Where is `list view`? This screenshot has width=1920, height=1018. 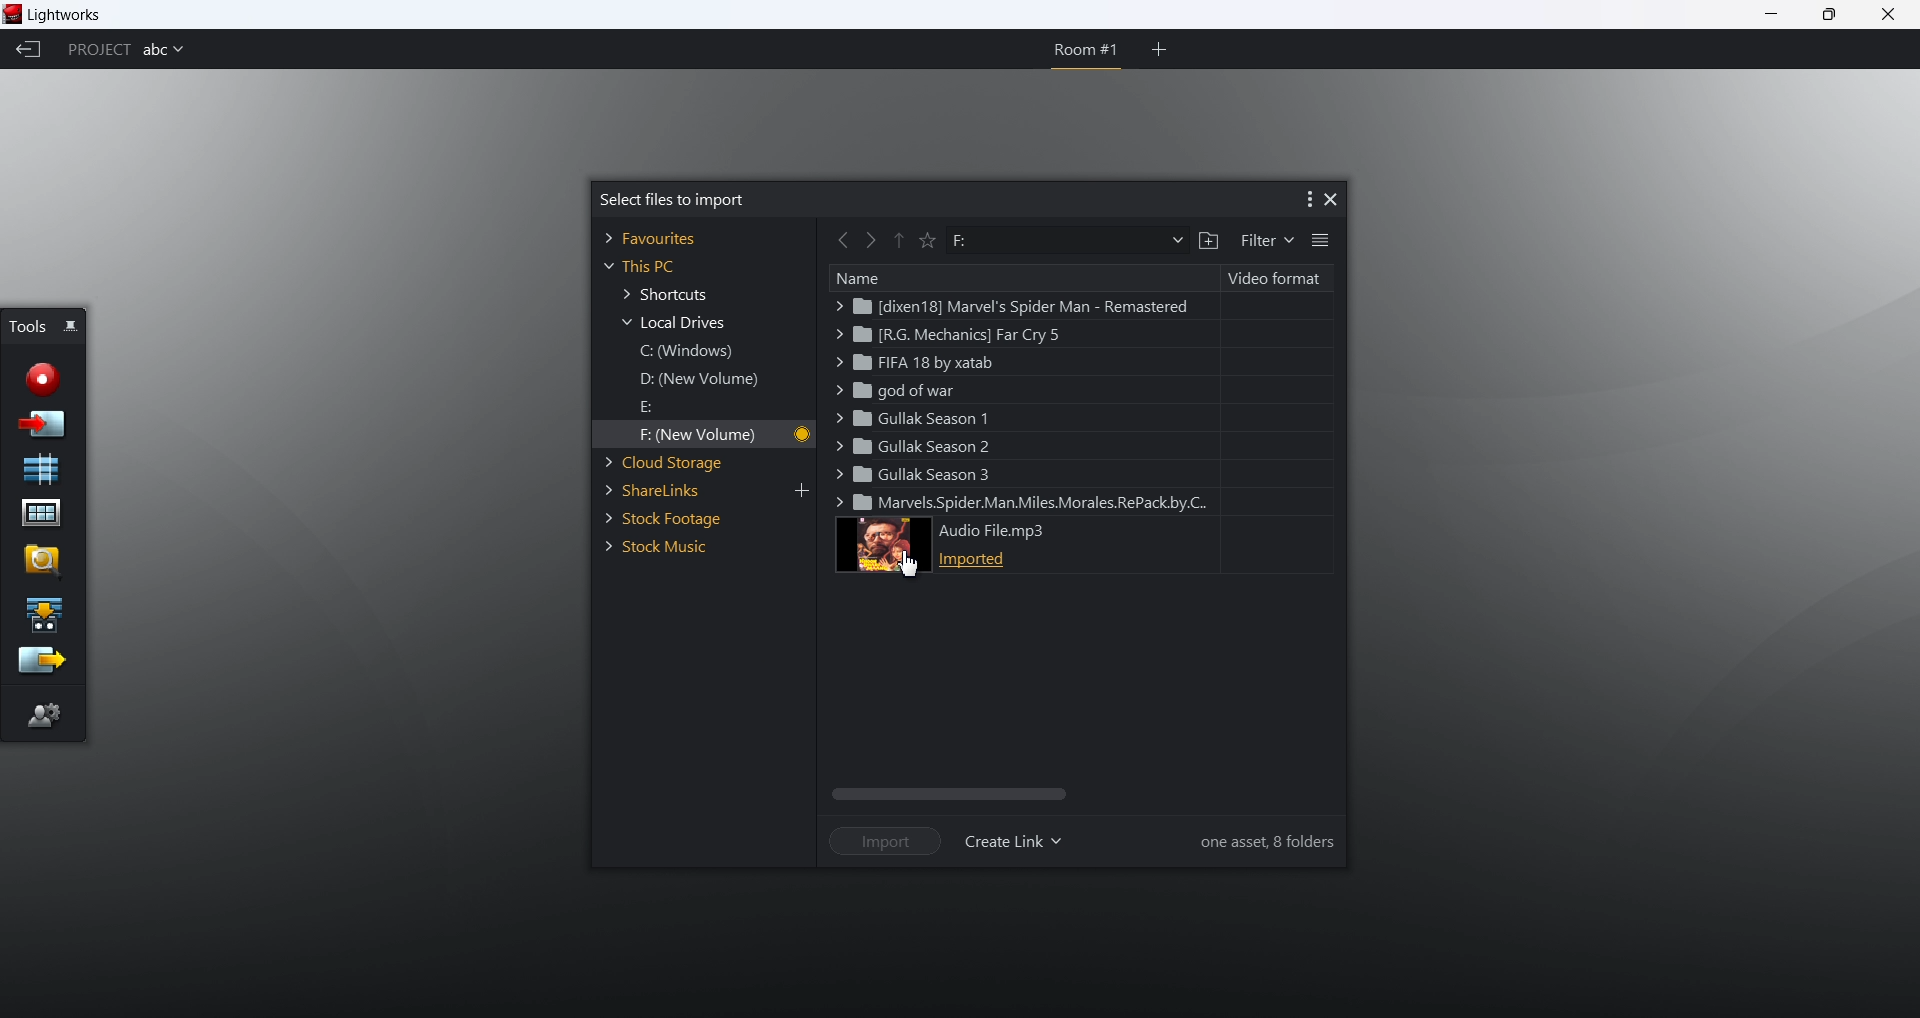
list view is located at coordinates (1323, 242).